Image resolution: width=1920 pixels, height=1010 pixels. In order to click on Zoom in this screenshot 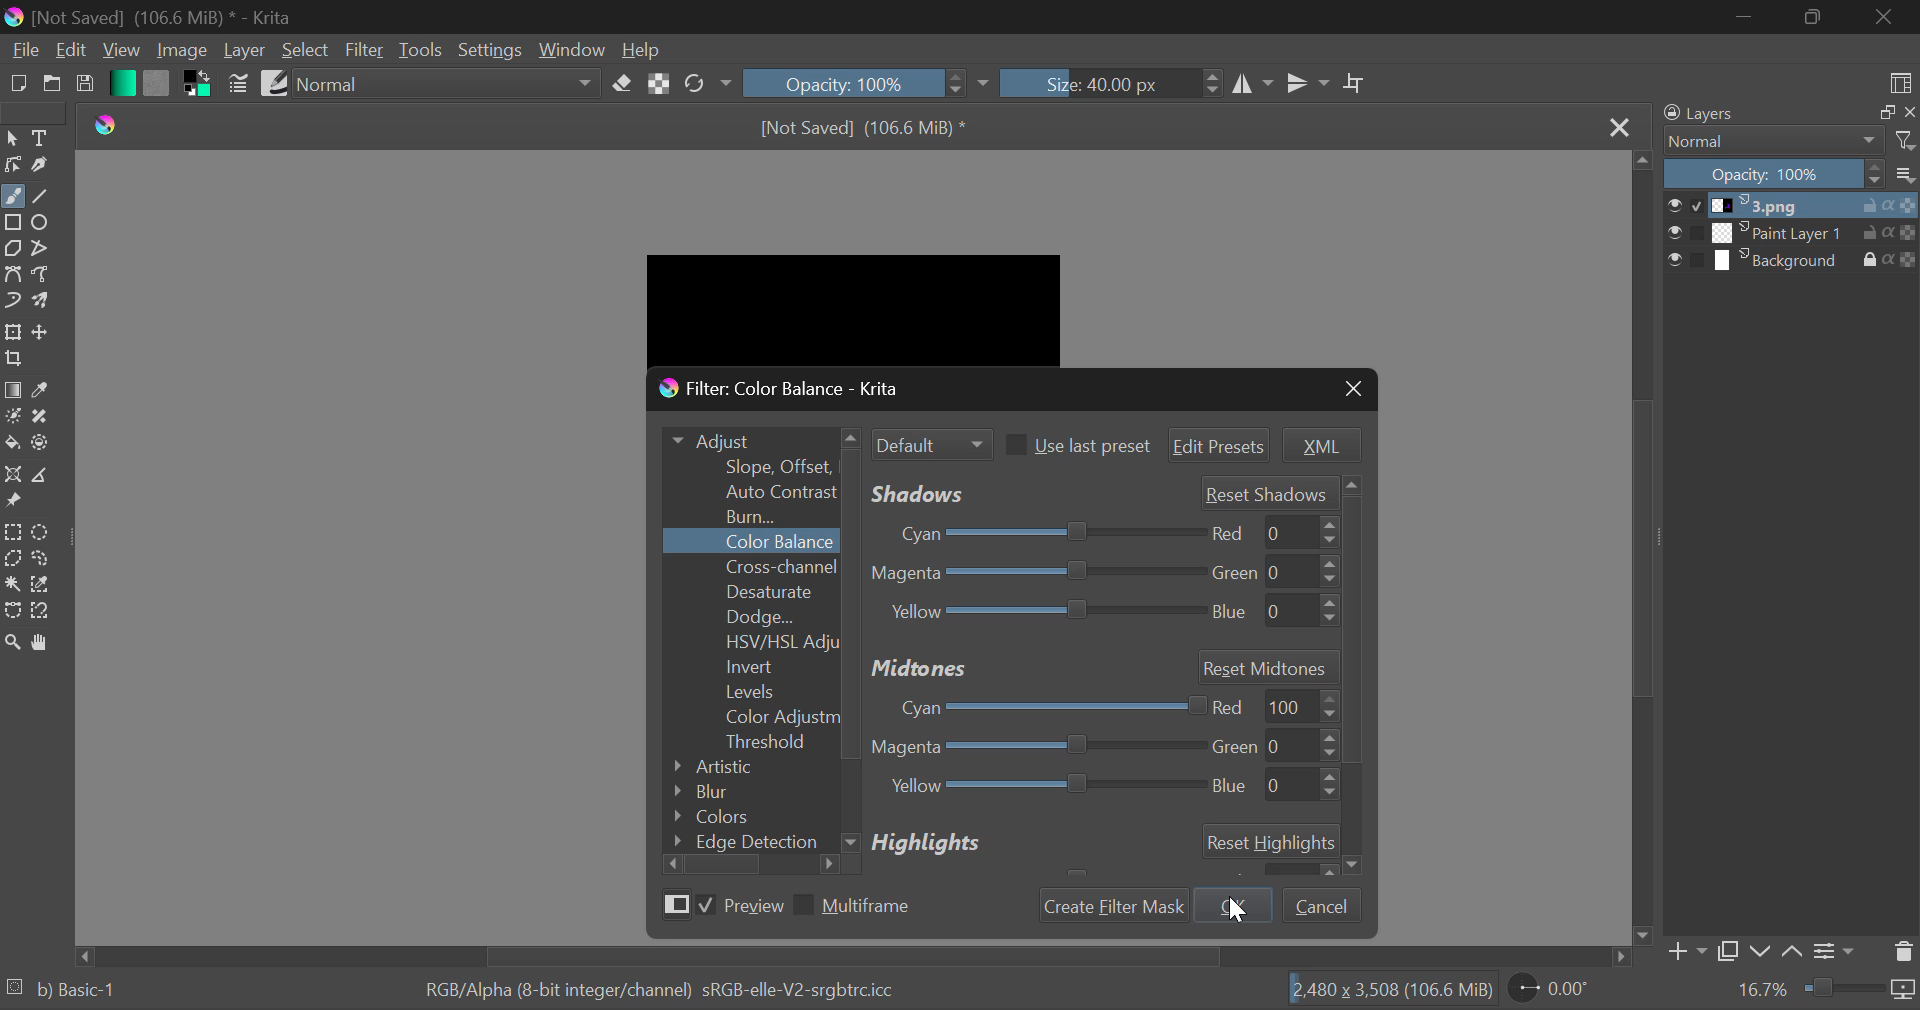, I will do `click(13, 642)`.